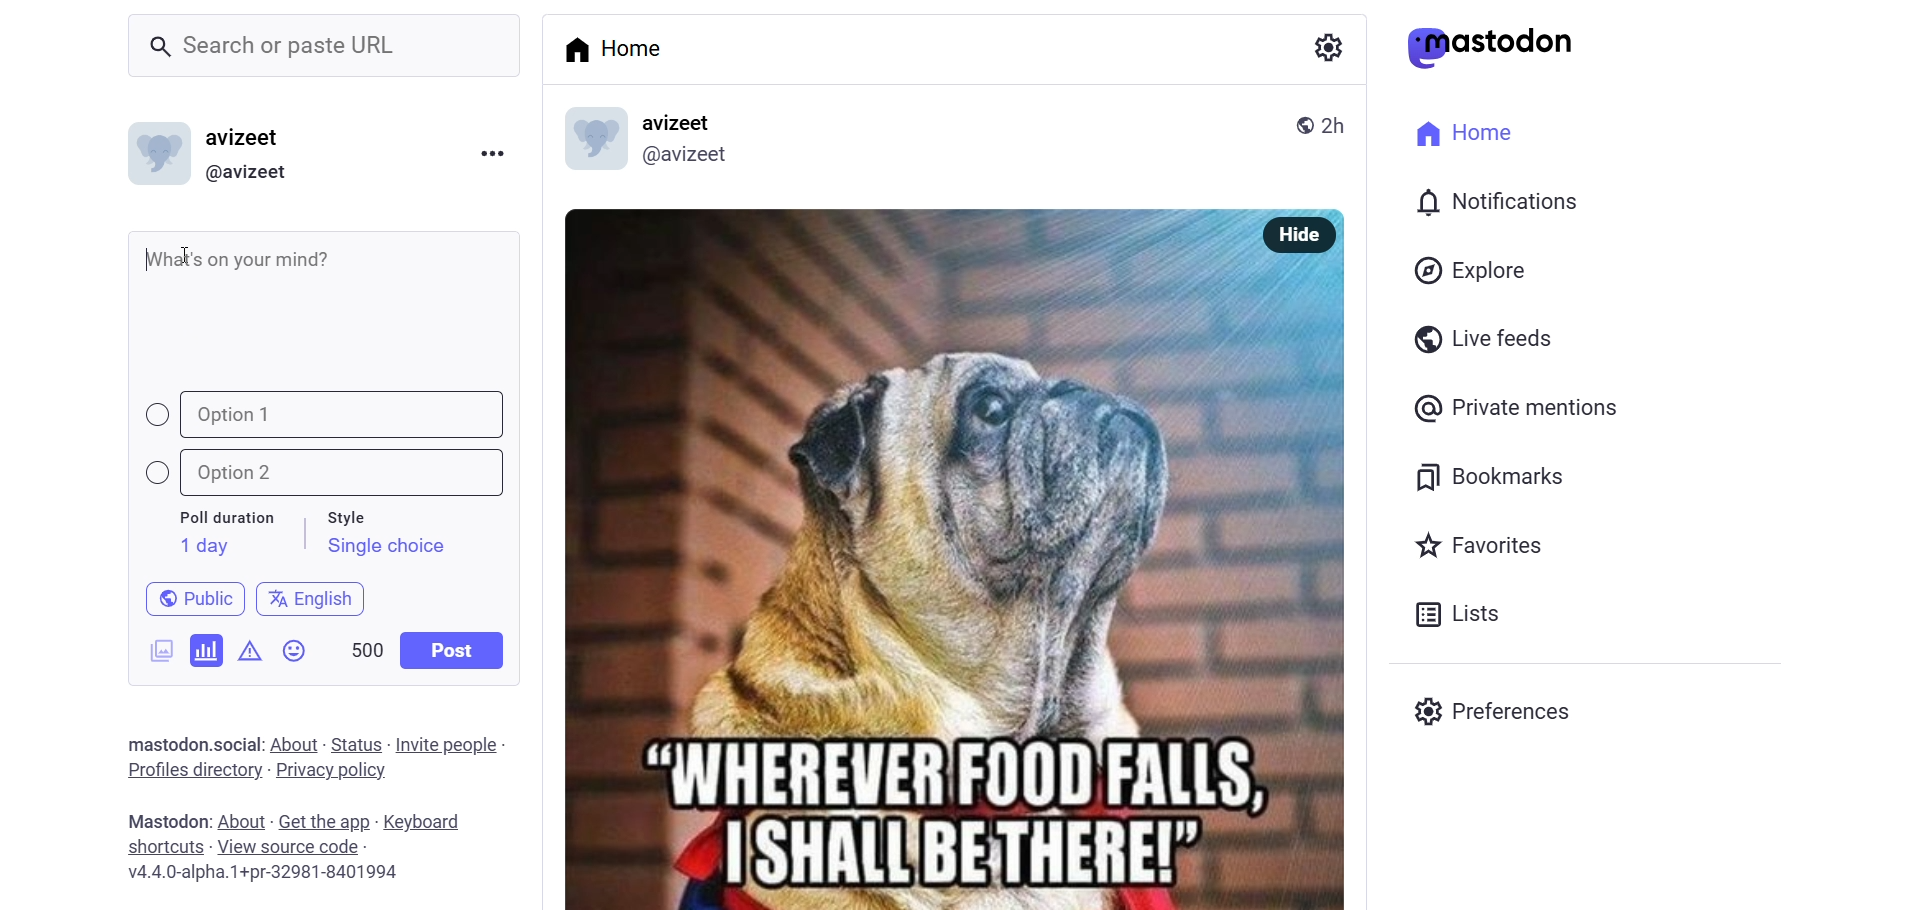 The width and height of the screenshot is (1908, 910). Describe the element at coordinates (207, 649) in the screenshot. I see `poll` at that location.